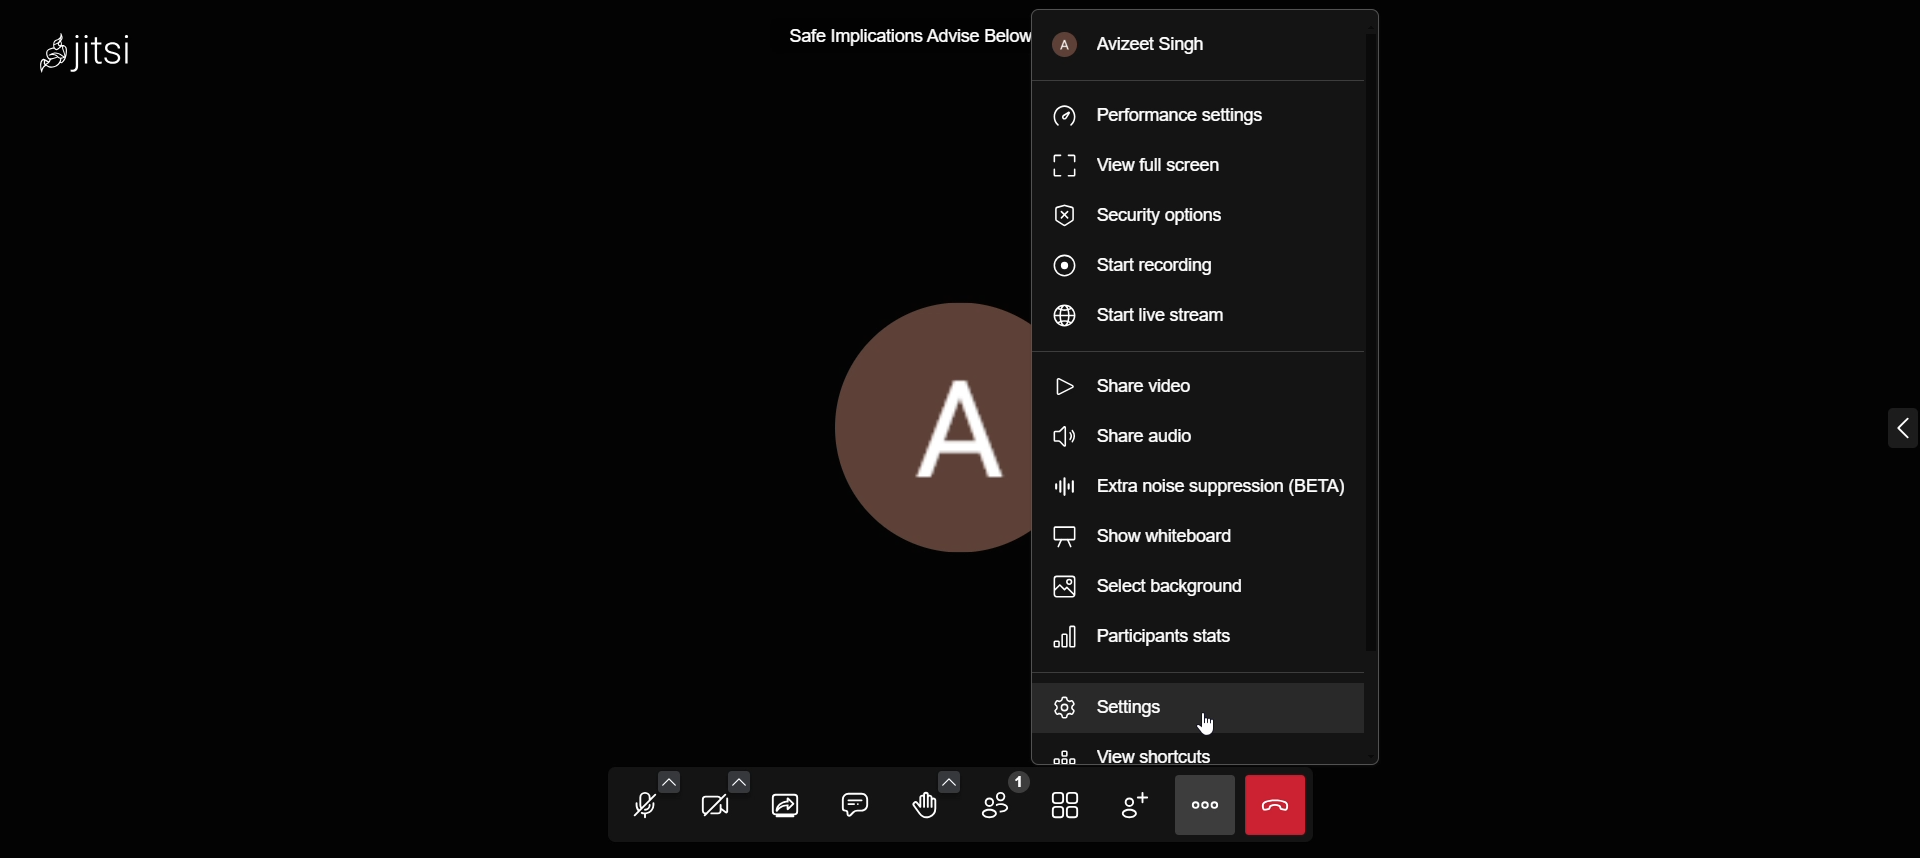 Image resolution: width=1920 pixels, height=858 pixels. What do you see at coordinates (1192, 753) in the screenshot?
I see `View Shortcuts` at bounding box center [1192, 753].